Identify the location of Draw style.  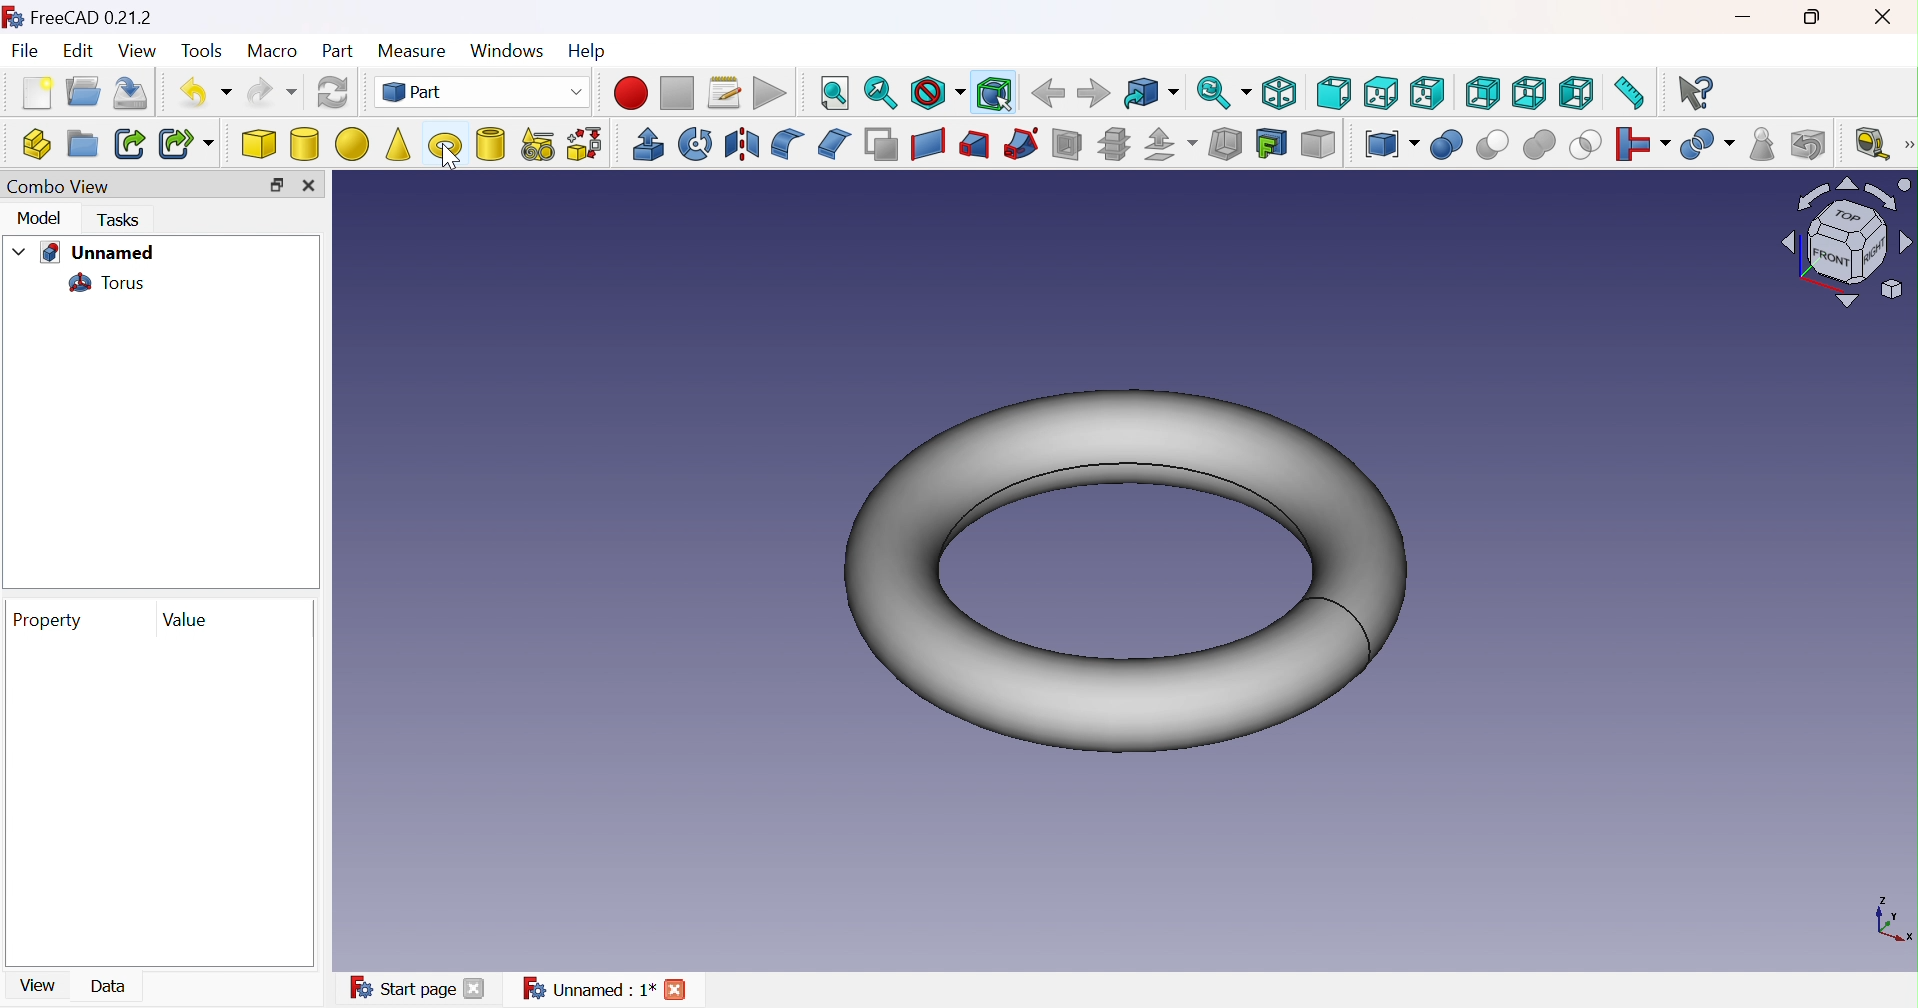
(936, 92).